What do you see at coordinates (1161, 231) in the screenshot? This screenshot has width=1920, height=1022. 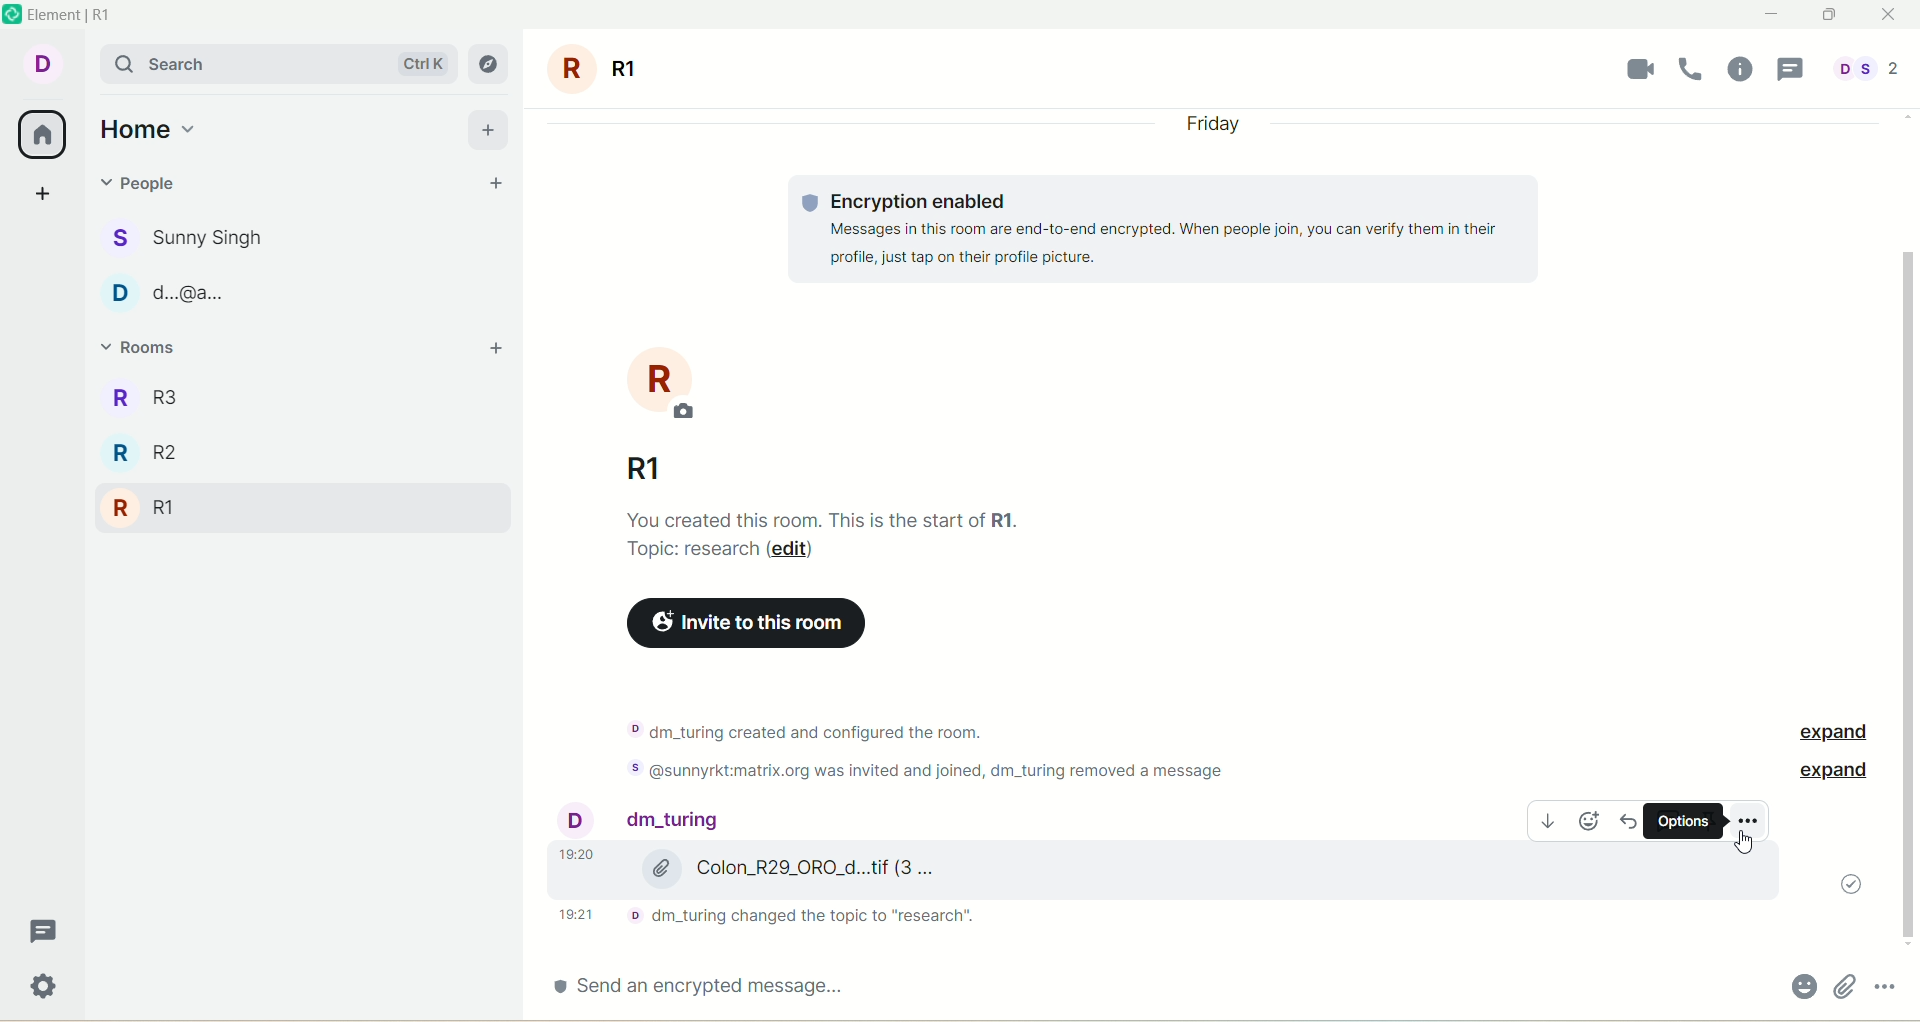 I see `text` at bounding box center [1161, 231].